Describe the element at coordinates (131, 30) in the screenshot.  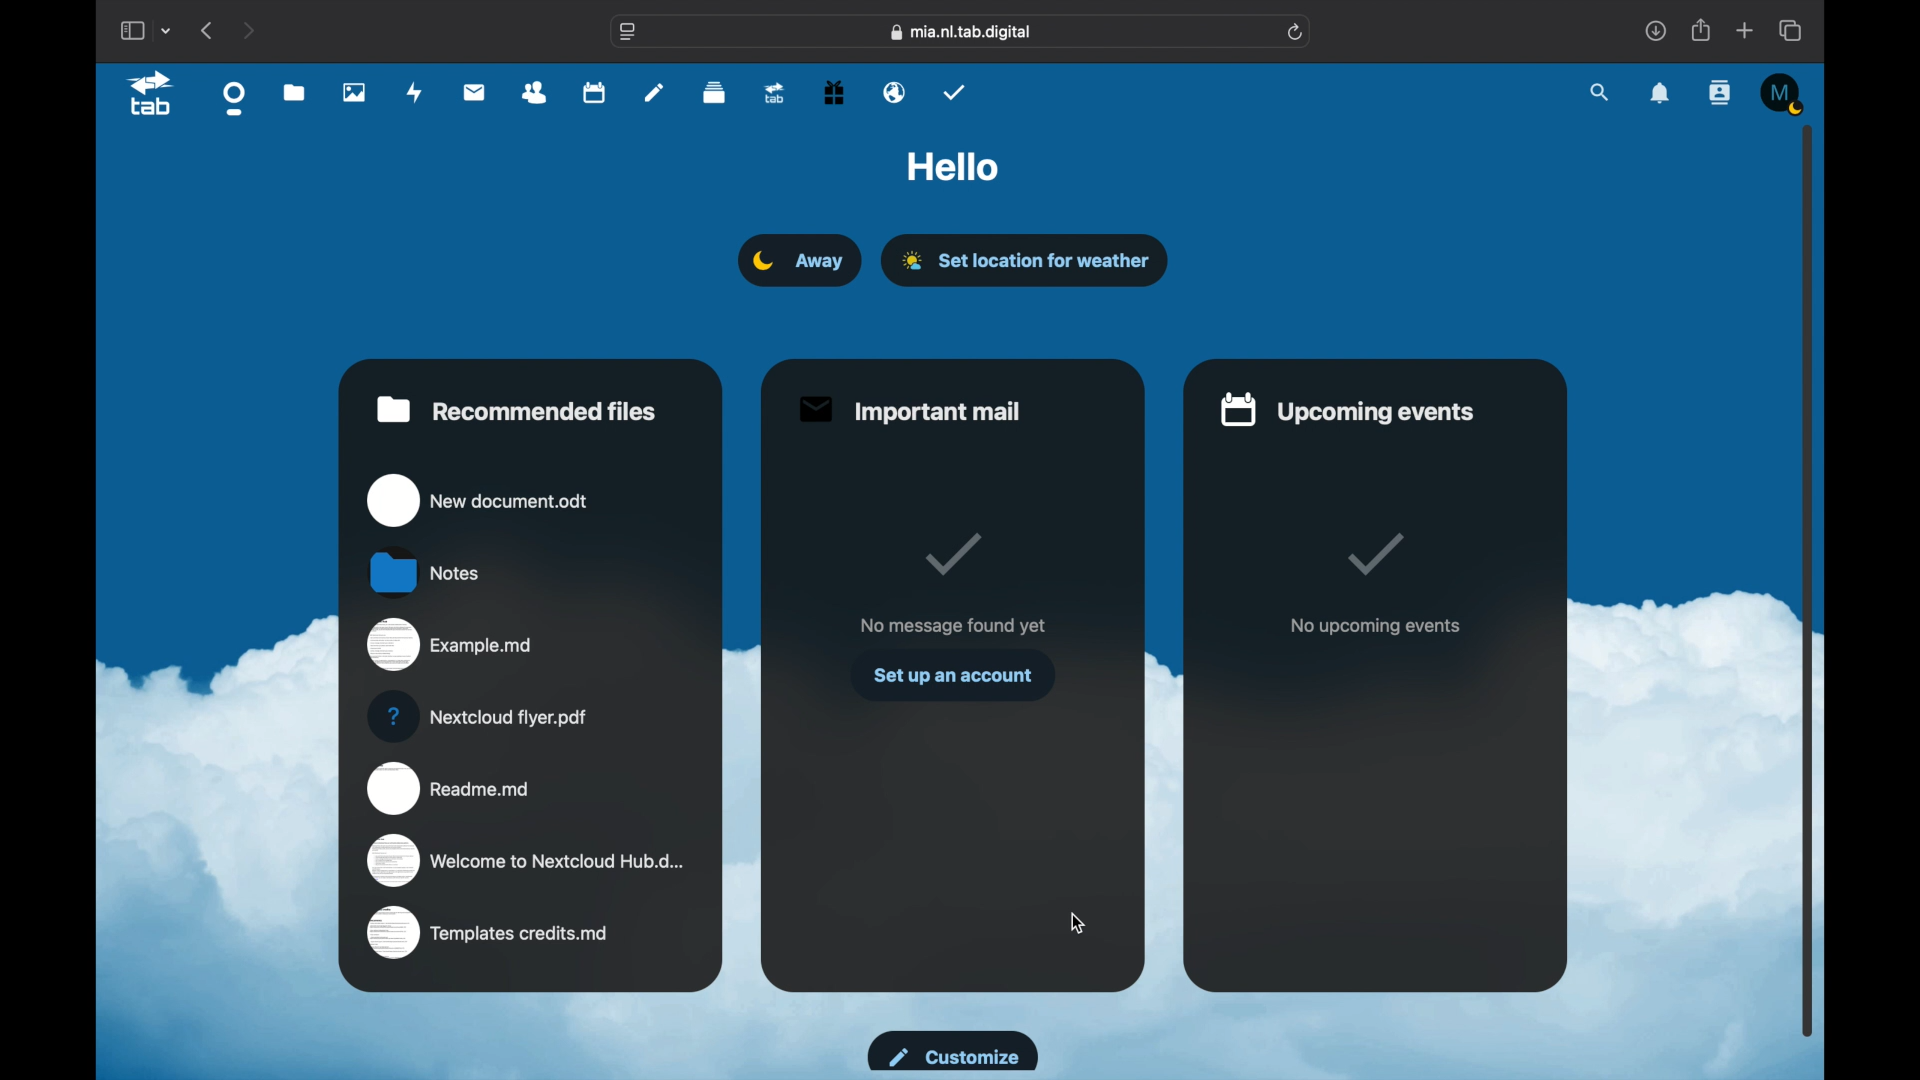
I see `show sidebar` at that location.